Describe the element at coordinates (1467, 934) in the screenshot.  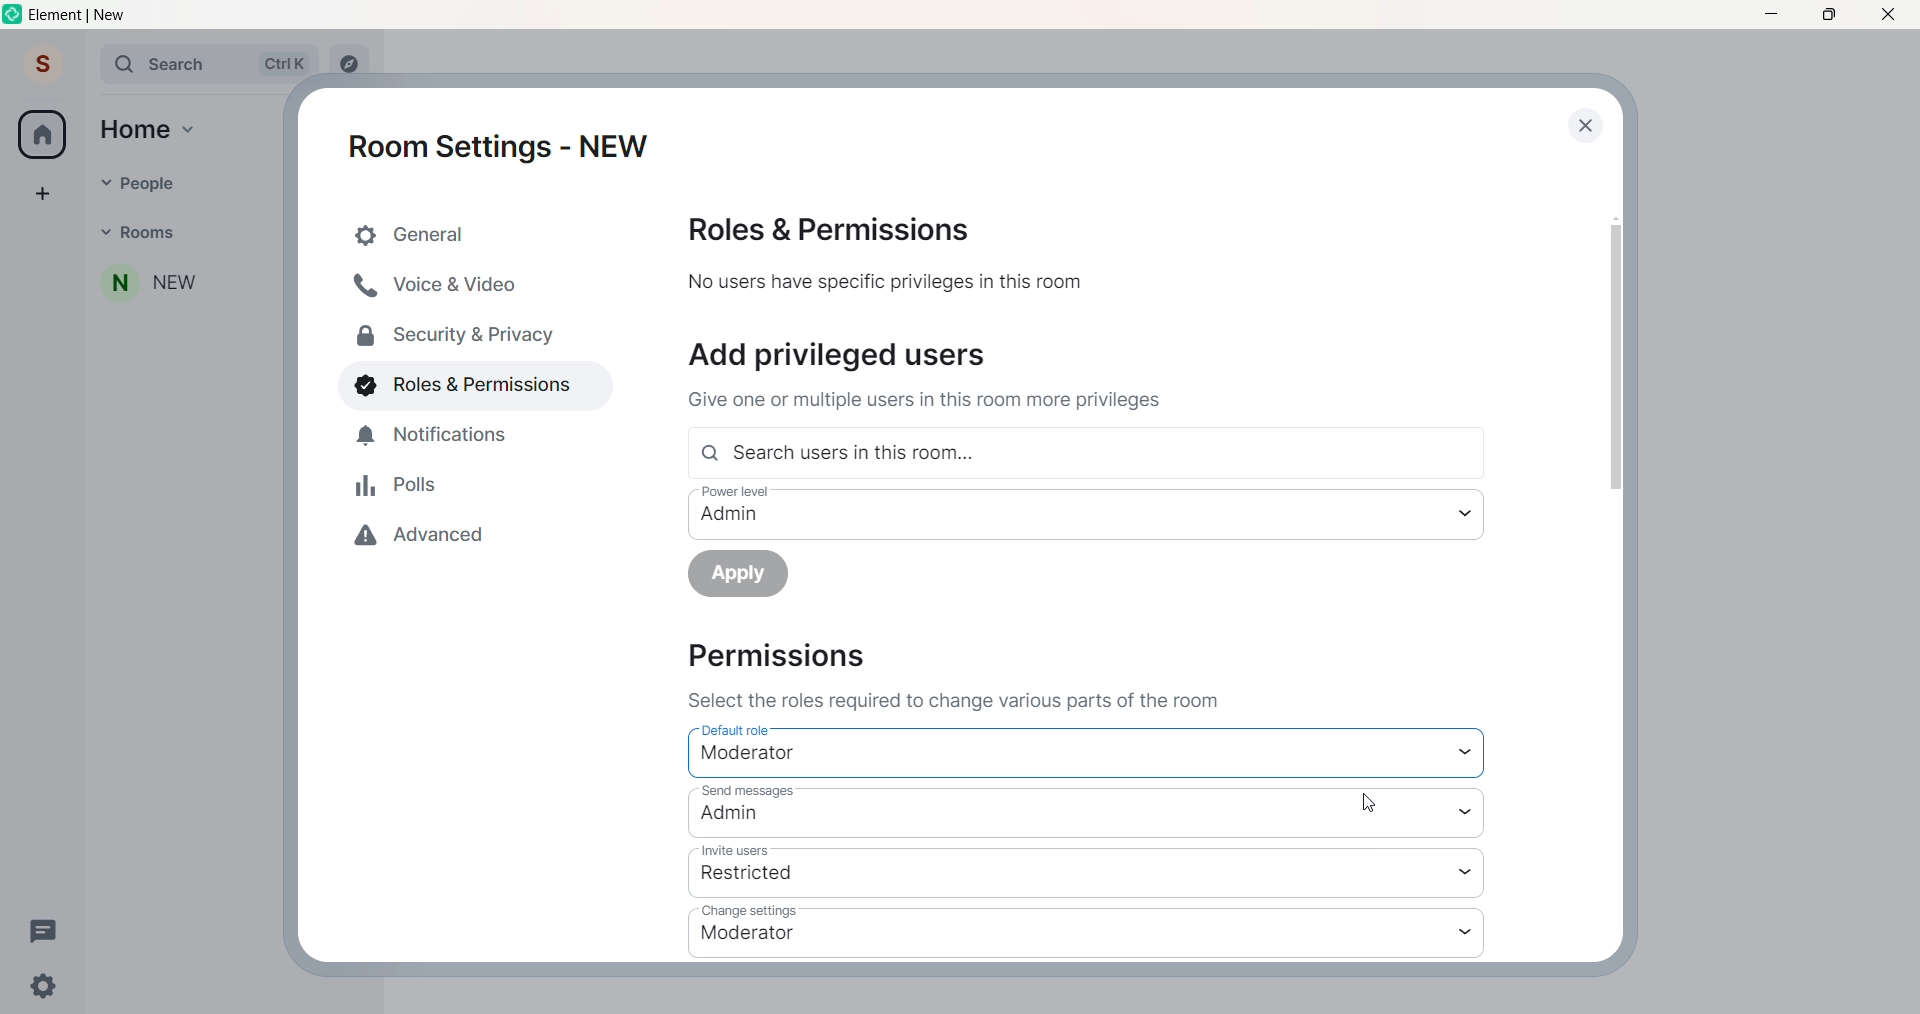
I see `change setting dropdown` at that location.